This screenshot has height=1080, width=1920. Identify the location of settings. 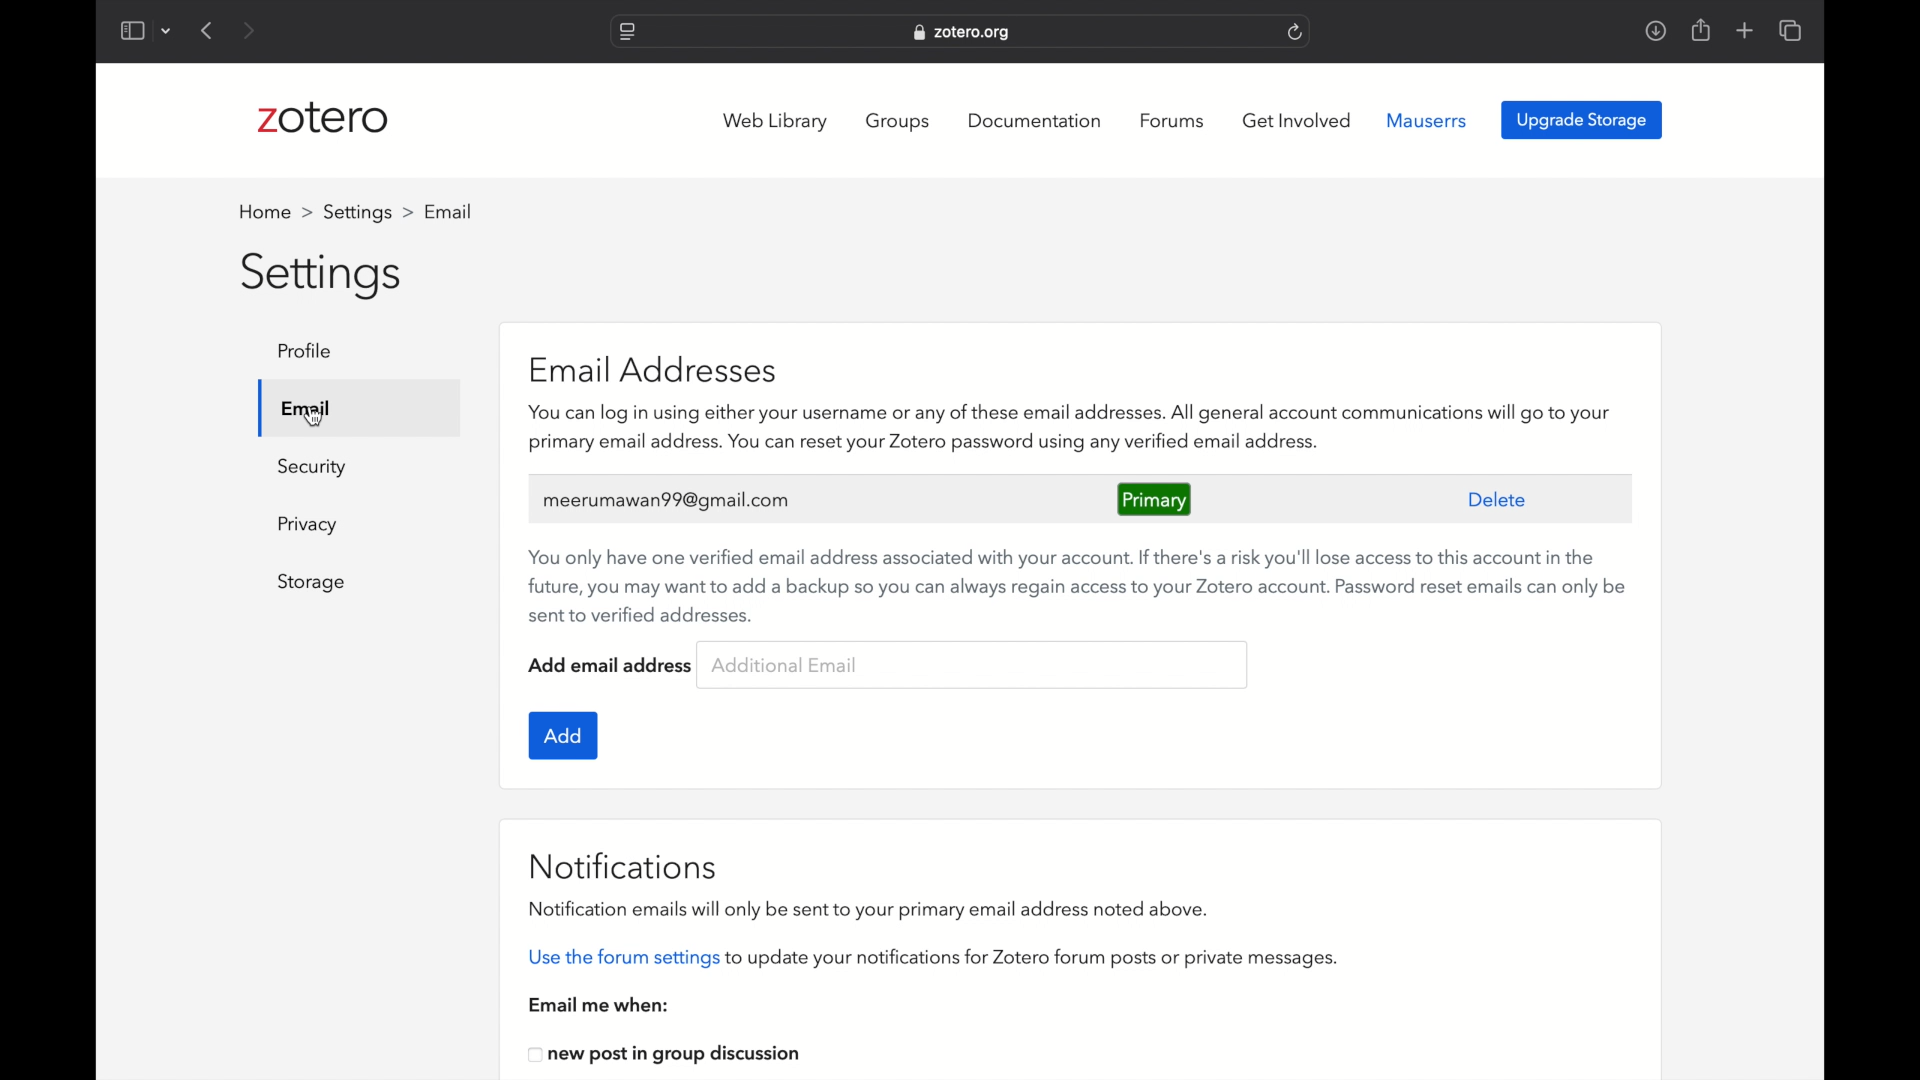
(365, 212).